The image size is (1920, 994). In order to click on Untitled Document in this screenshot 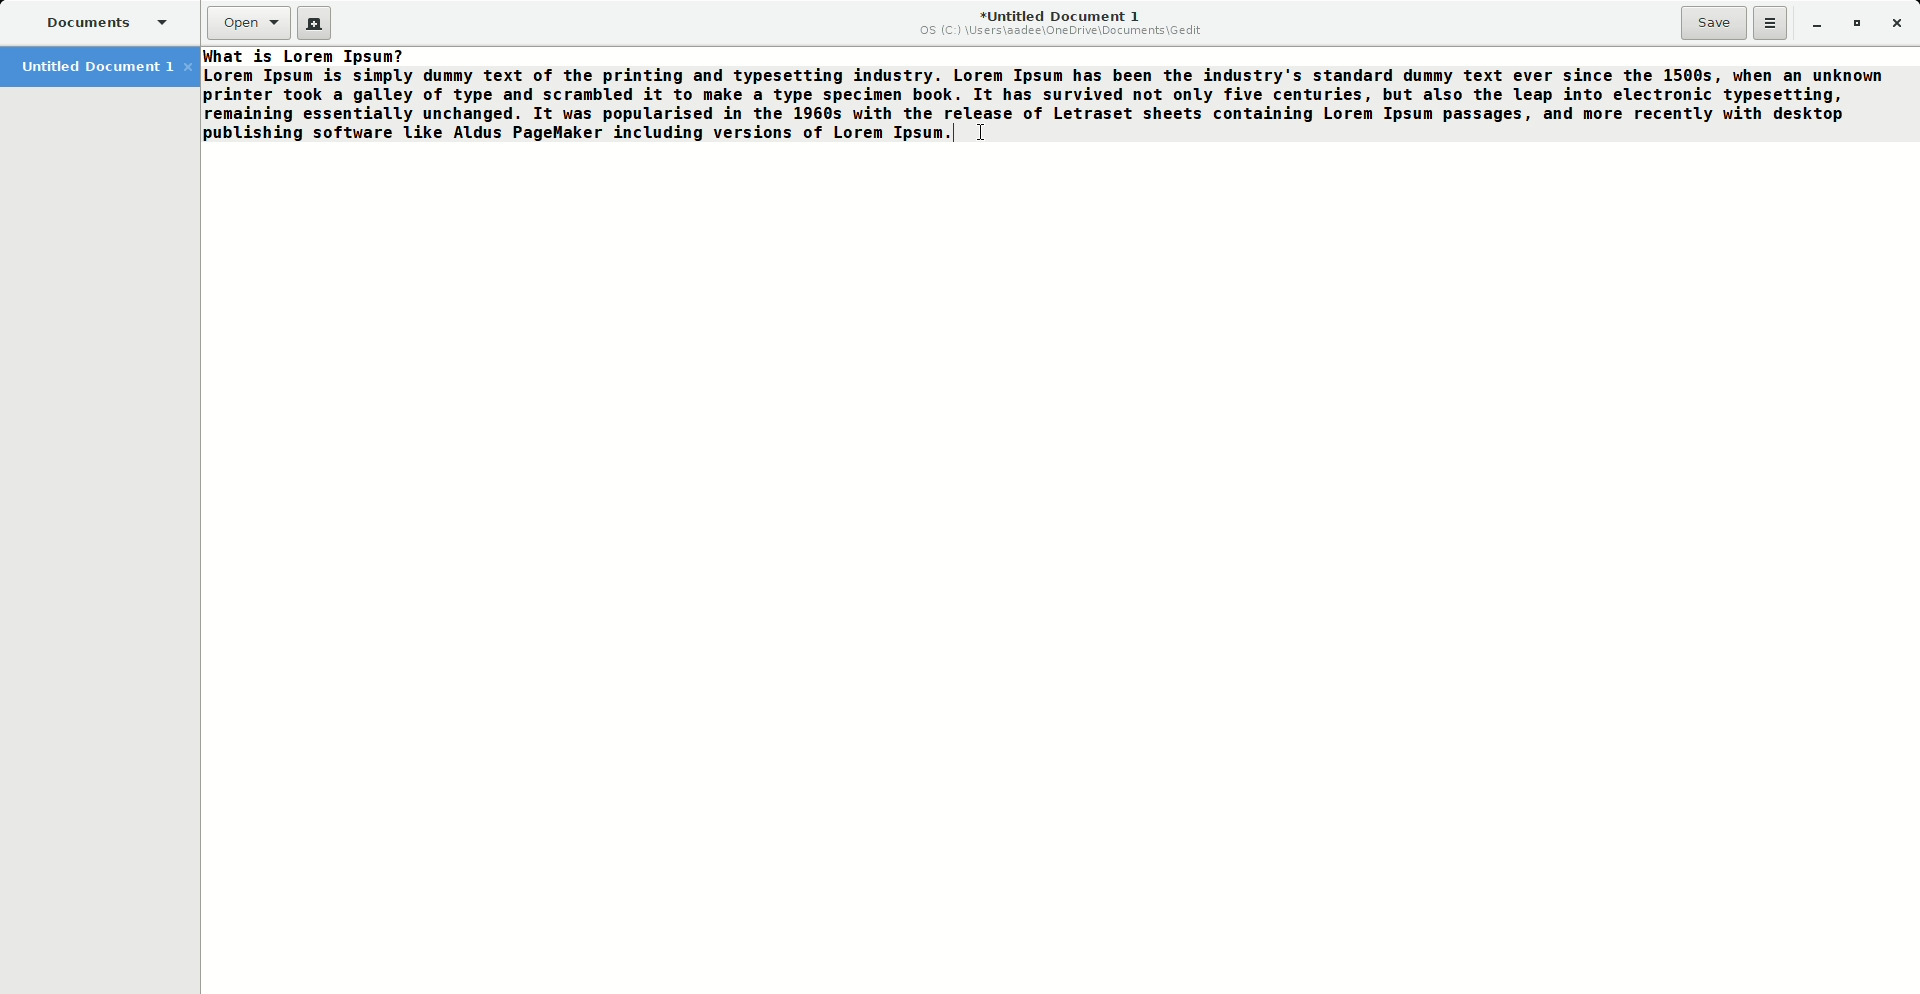, I will do `click(104, 65)`.